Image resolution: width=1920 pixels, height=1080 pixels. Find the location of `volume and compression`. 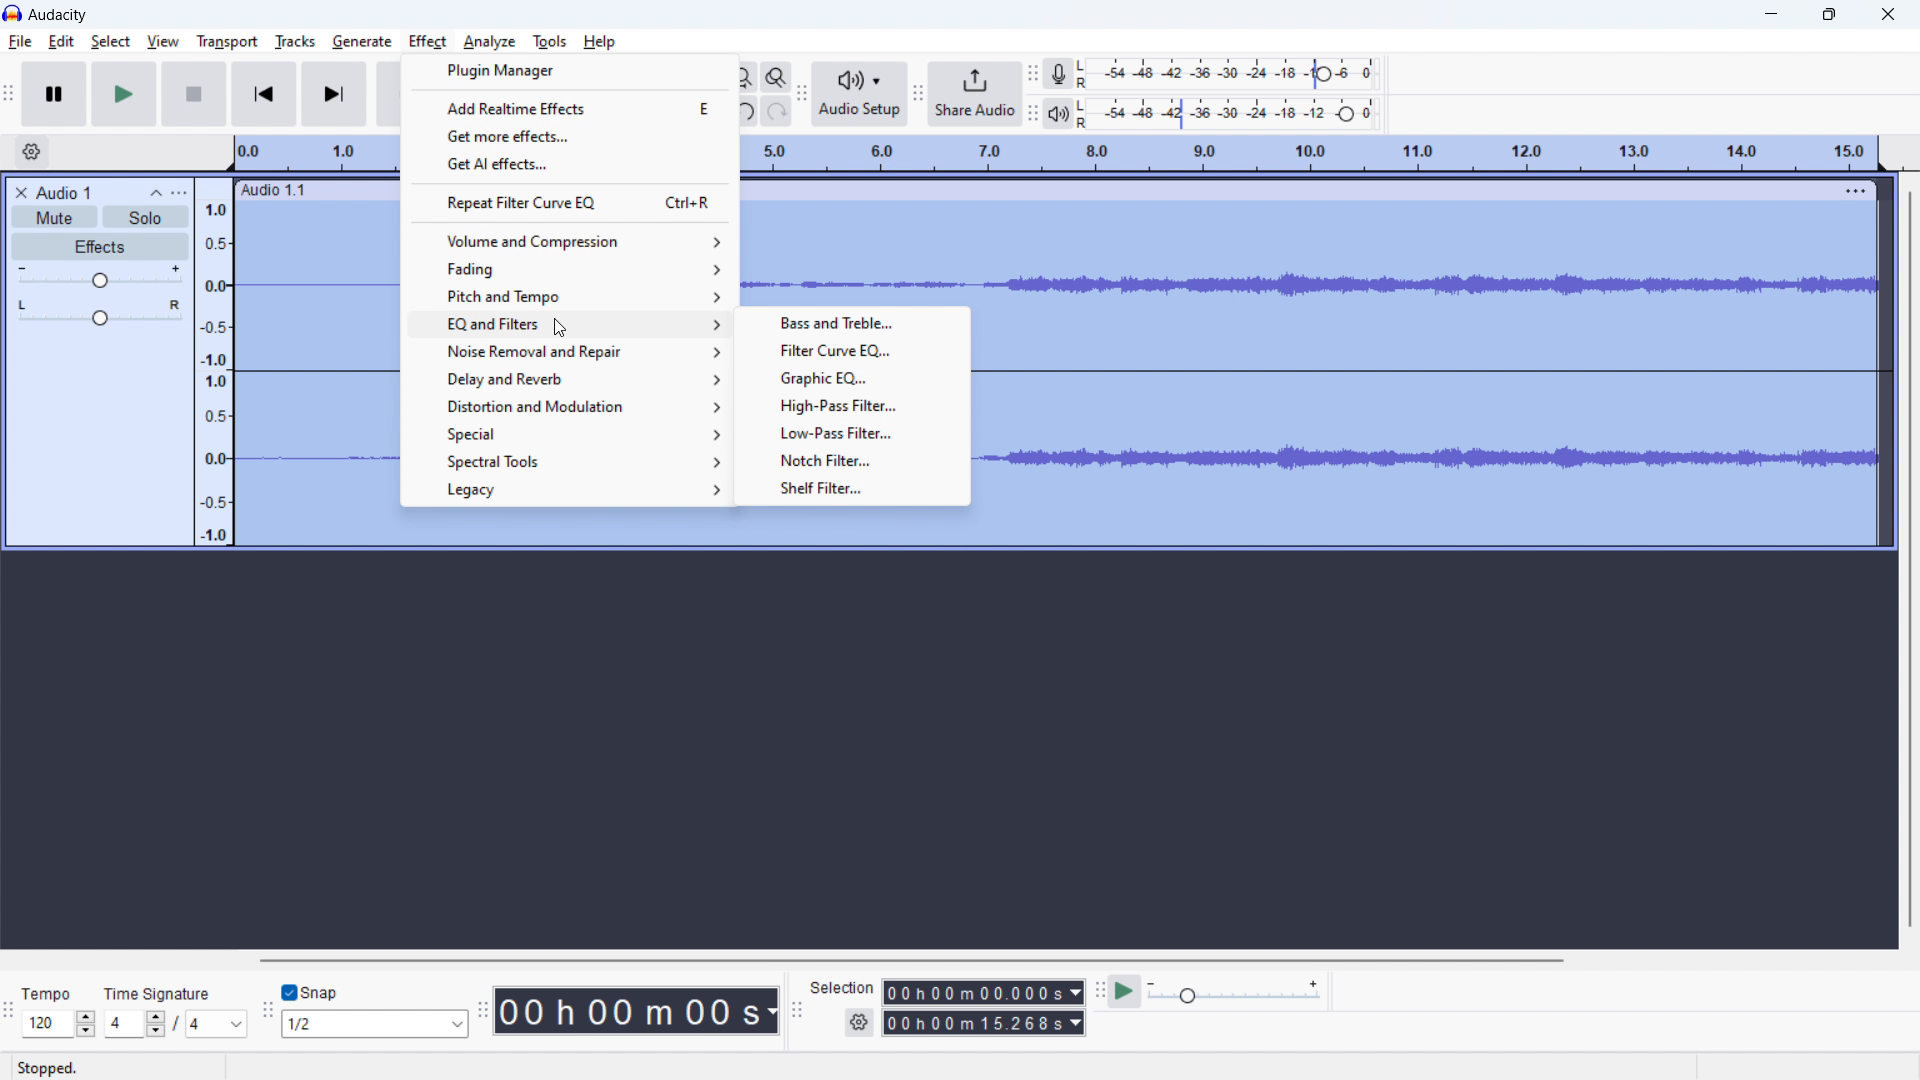

volume and compression is located at coordinates (570, 241).